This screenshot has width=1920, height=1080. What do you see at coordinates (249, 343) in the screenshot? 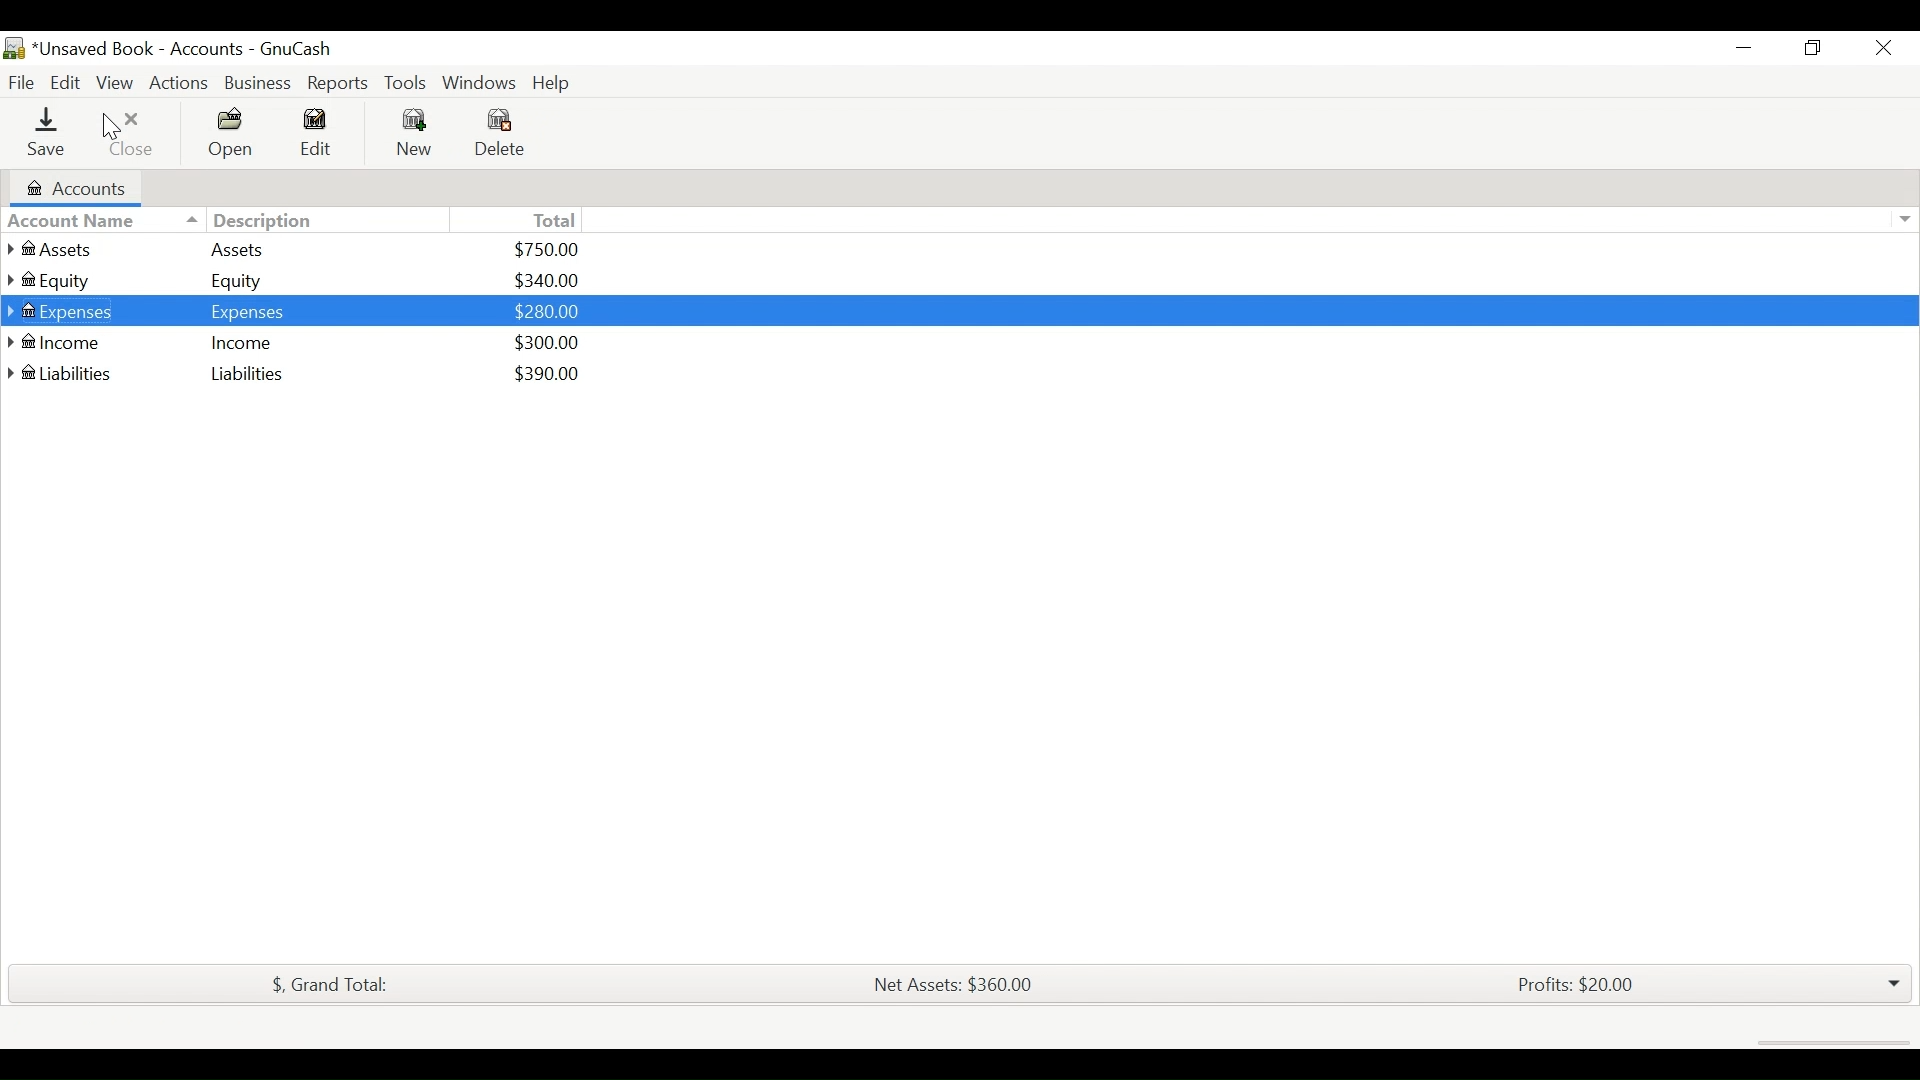
I see `Income` at bounding box center [249, 343].